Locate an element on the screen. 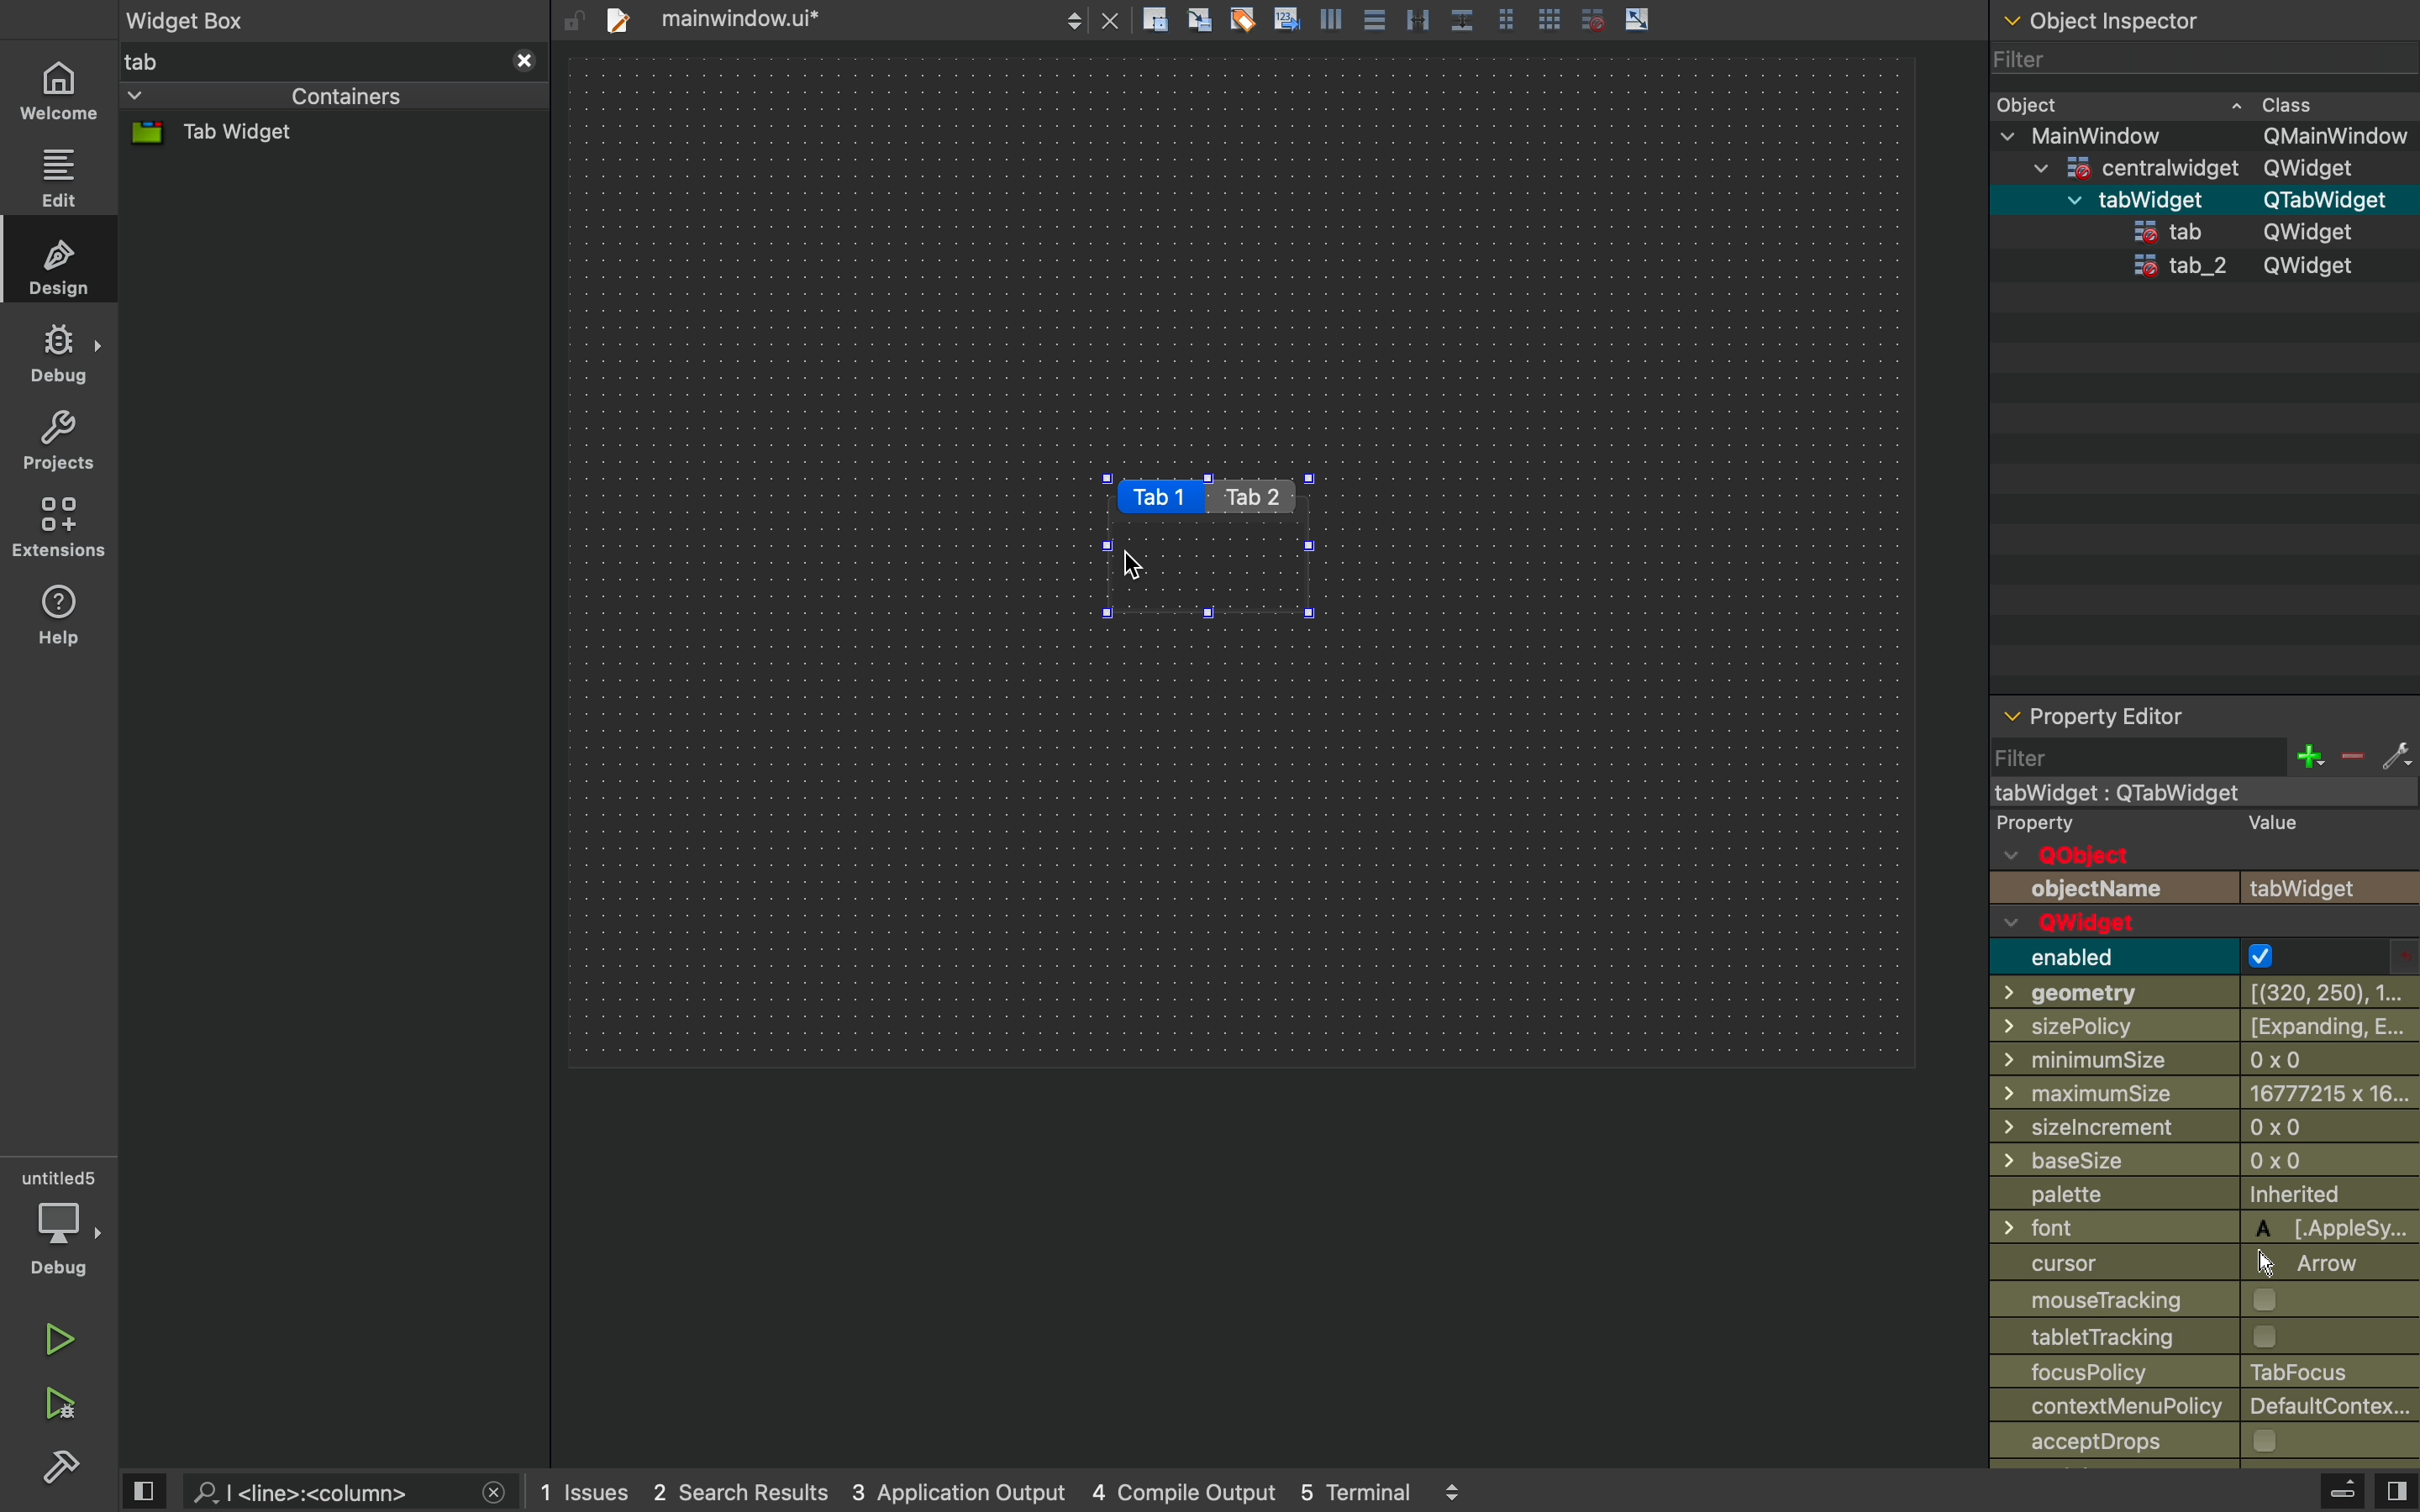 This screenshot has width=2420, height=1512. tabwidget is located at coordinates (2203, 199).